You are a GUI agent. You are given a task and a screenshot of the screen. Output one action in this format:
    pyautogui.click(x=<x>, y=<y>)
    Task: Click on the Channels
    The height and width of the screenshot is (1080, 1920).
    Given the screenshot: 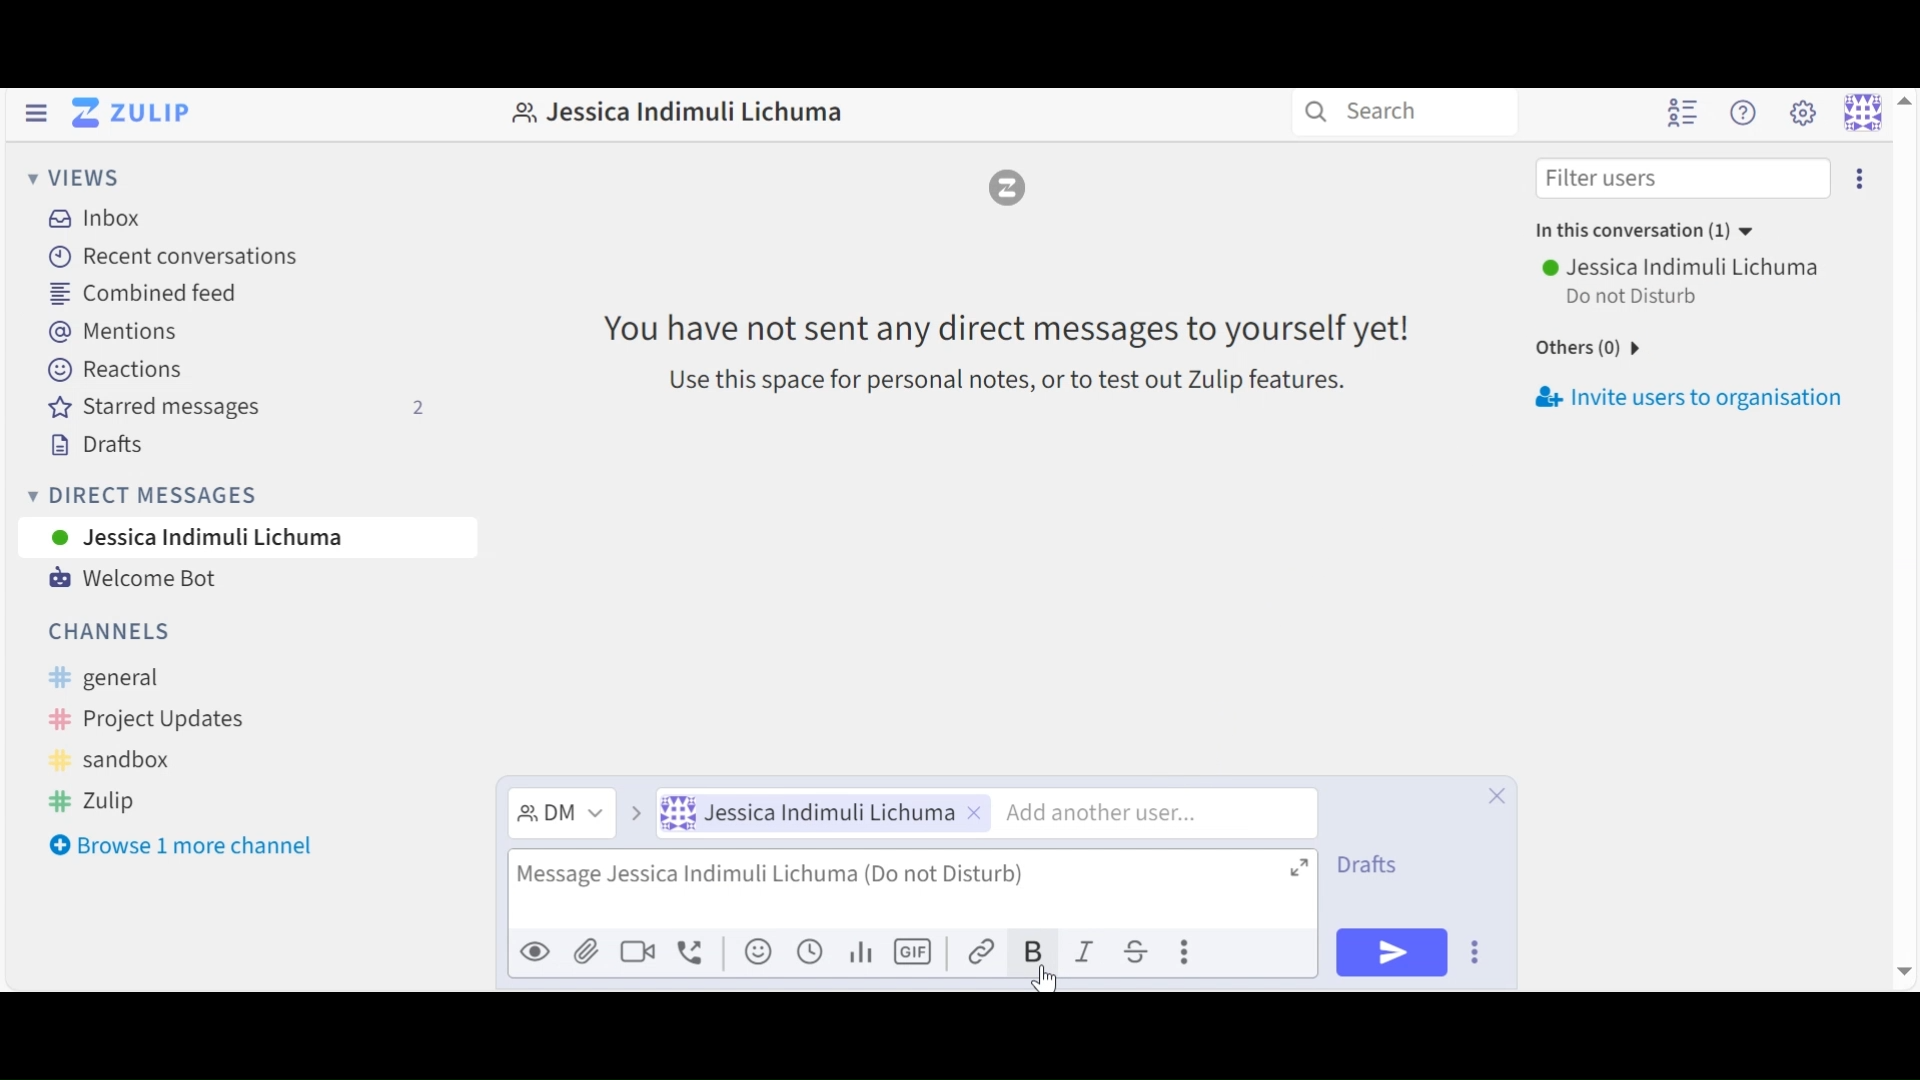 What is the action you would take?
    pyautogui.click(x=113, y=629)
    